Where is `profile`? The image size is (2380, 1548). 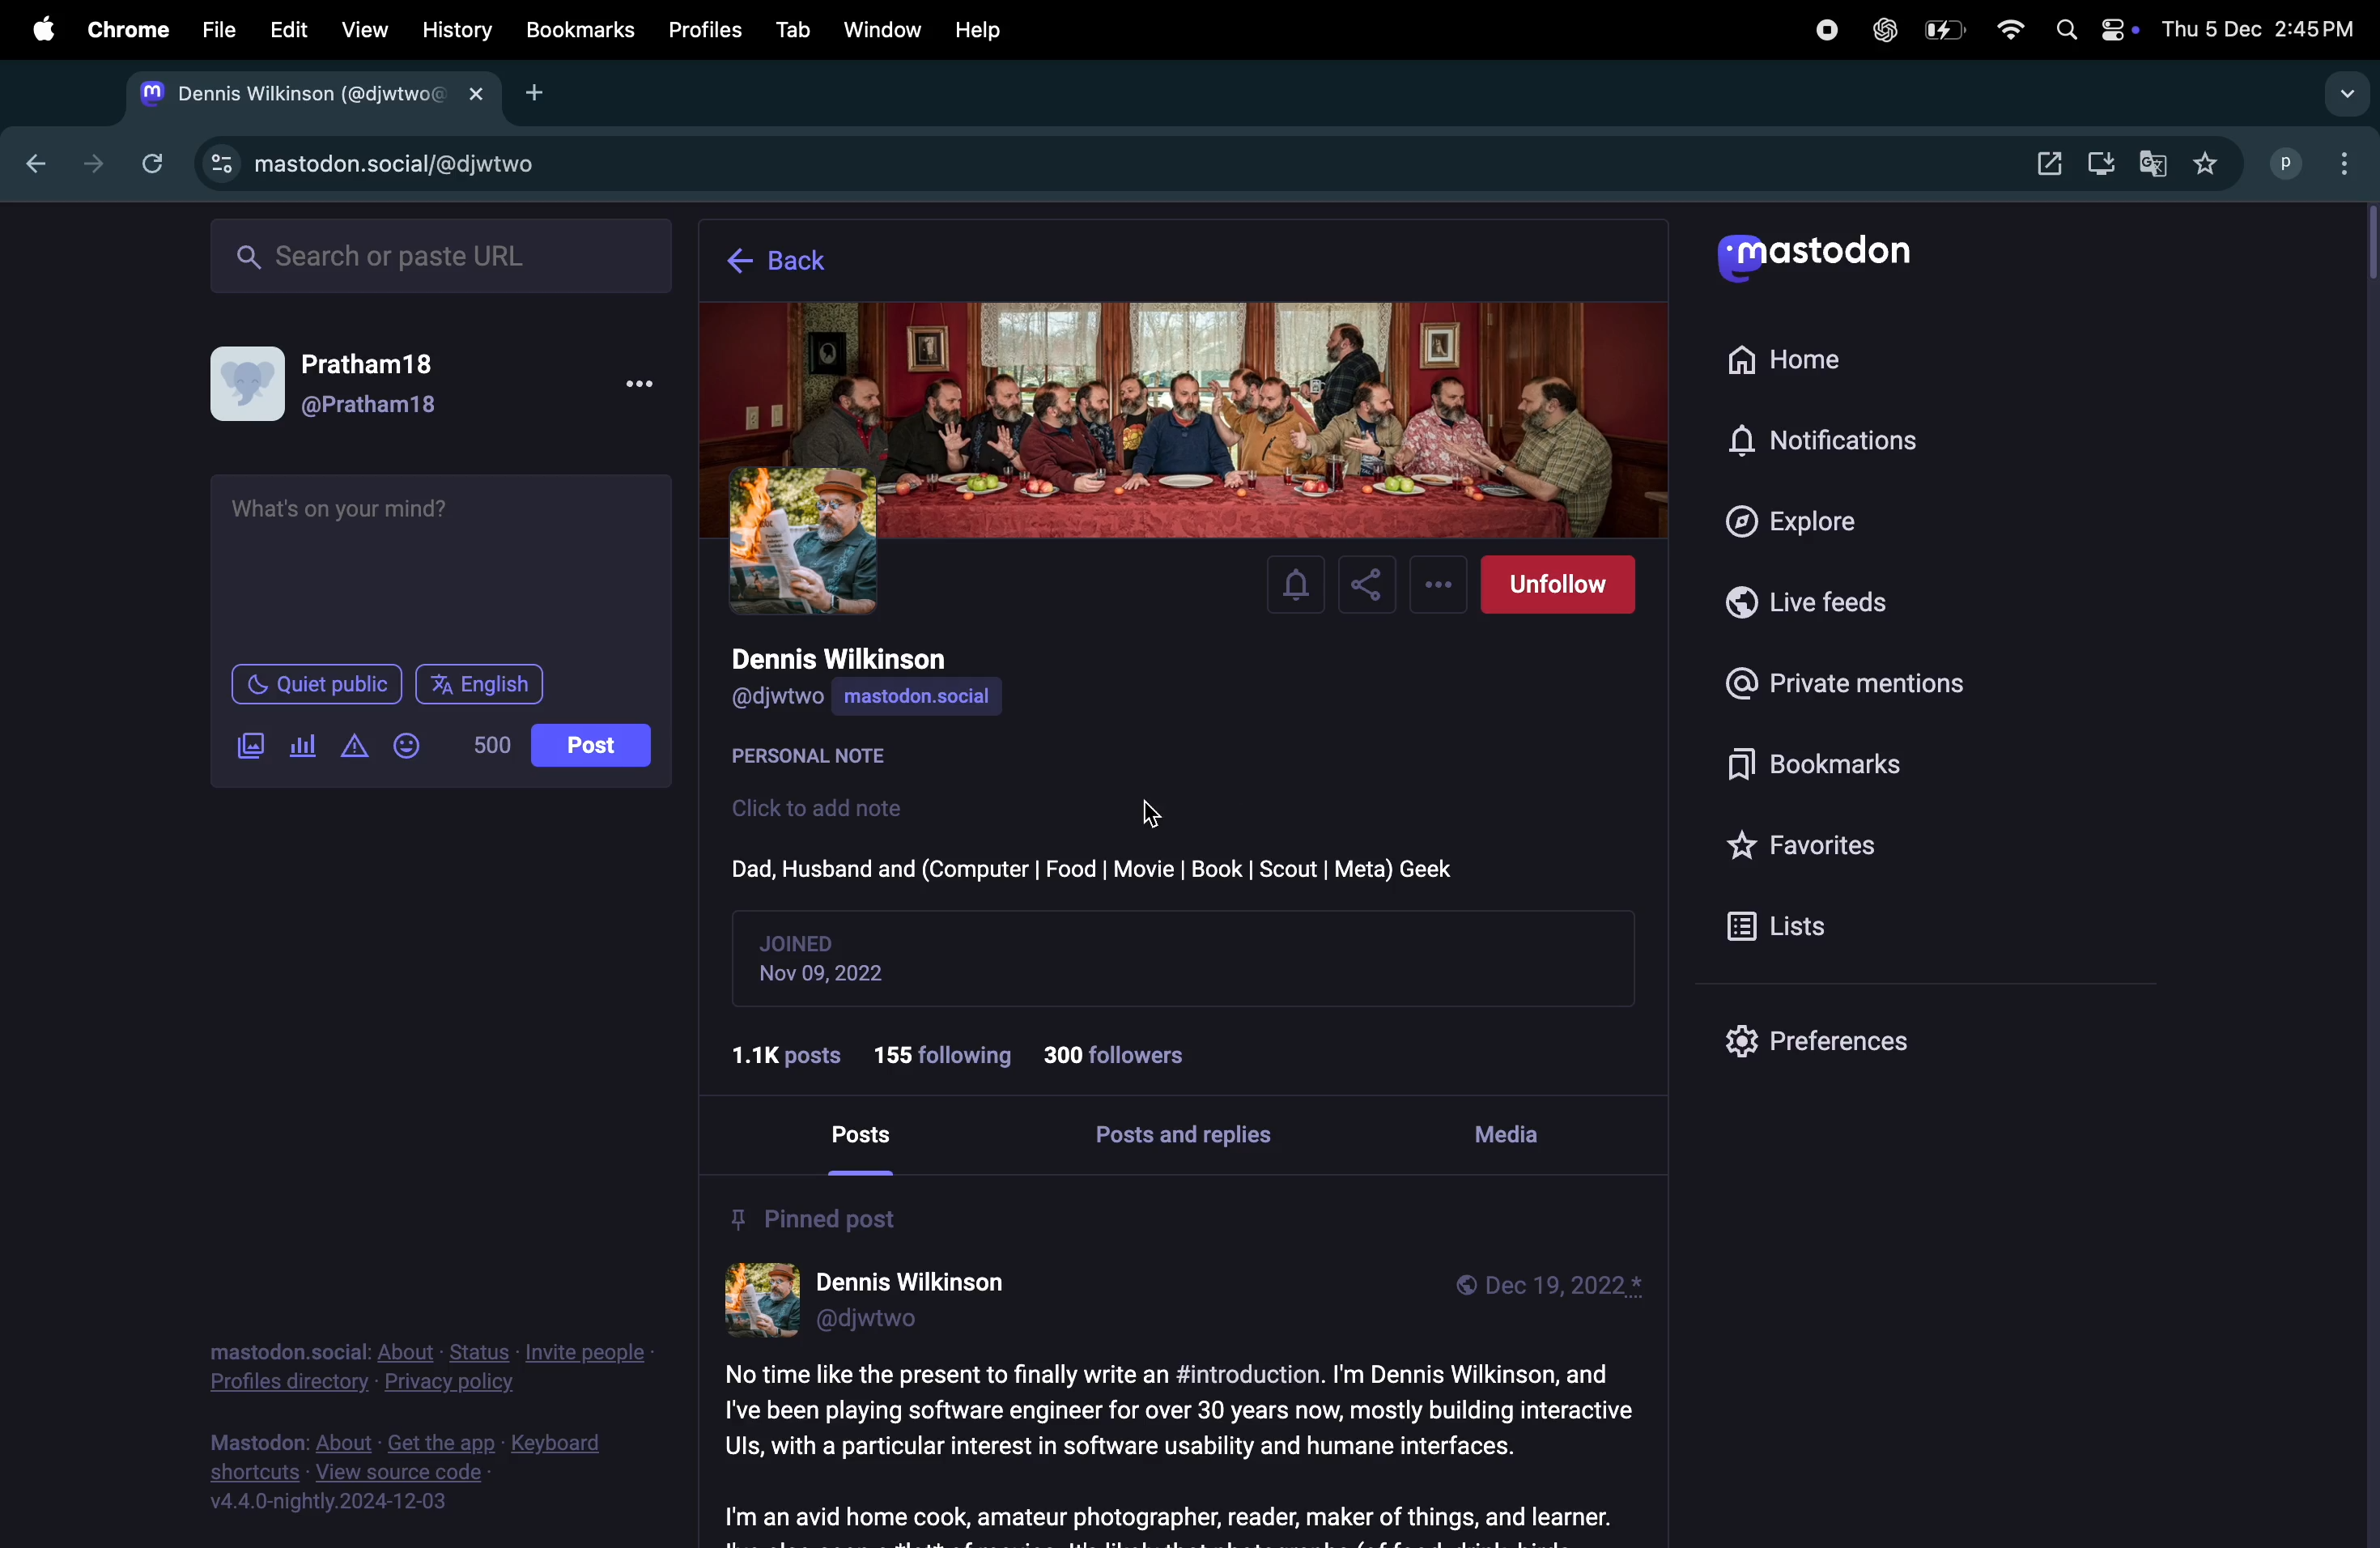 profile is located at coordinates (2285, 165).